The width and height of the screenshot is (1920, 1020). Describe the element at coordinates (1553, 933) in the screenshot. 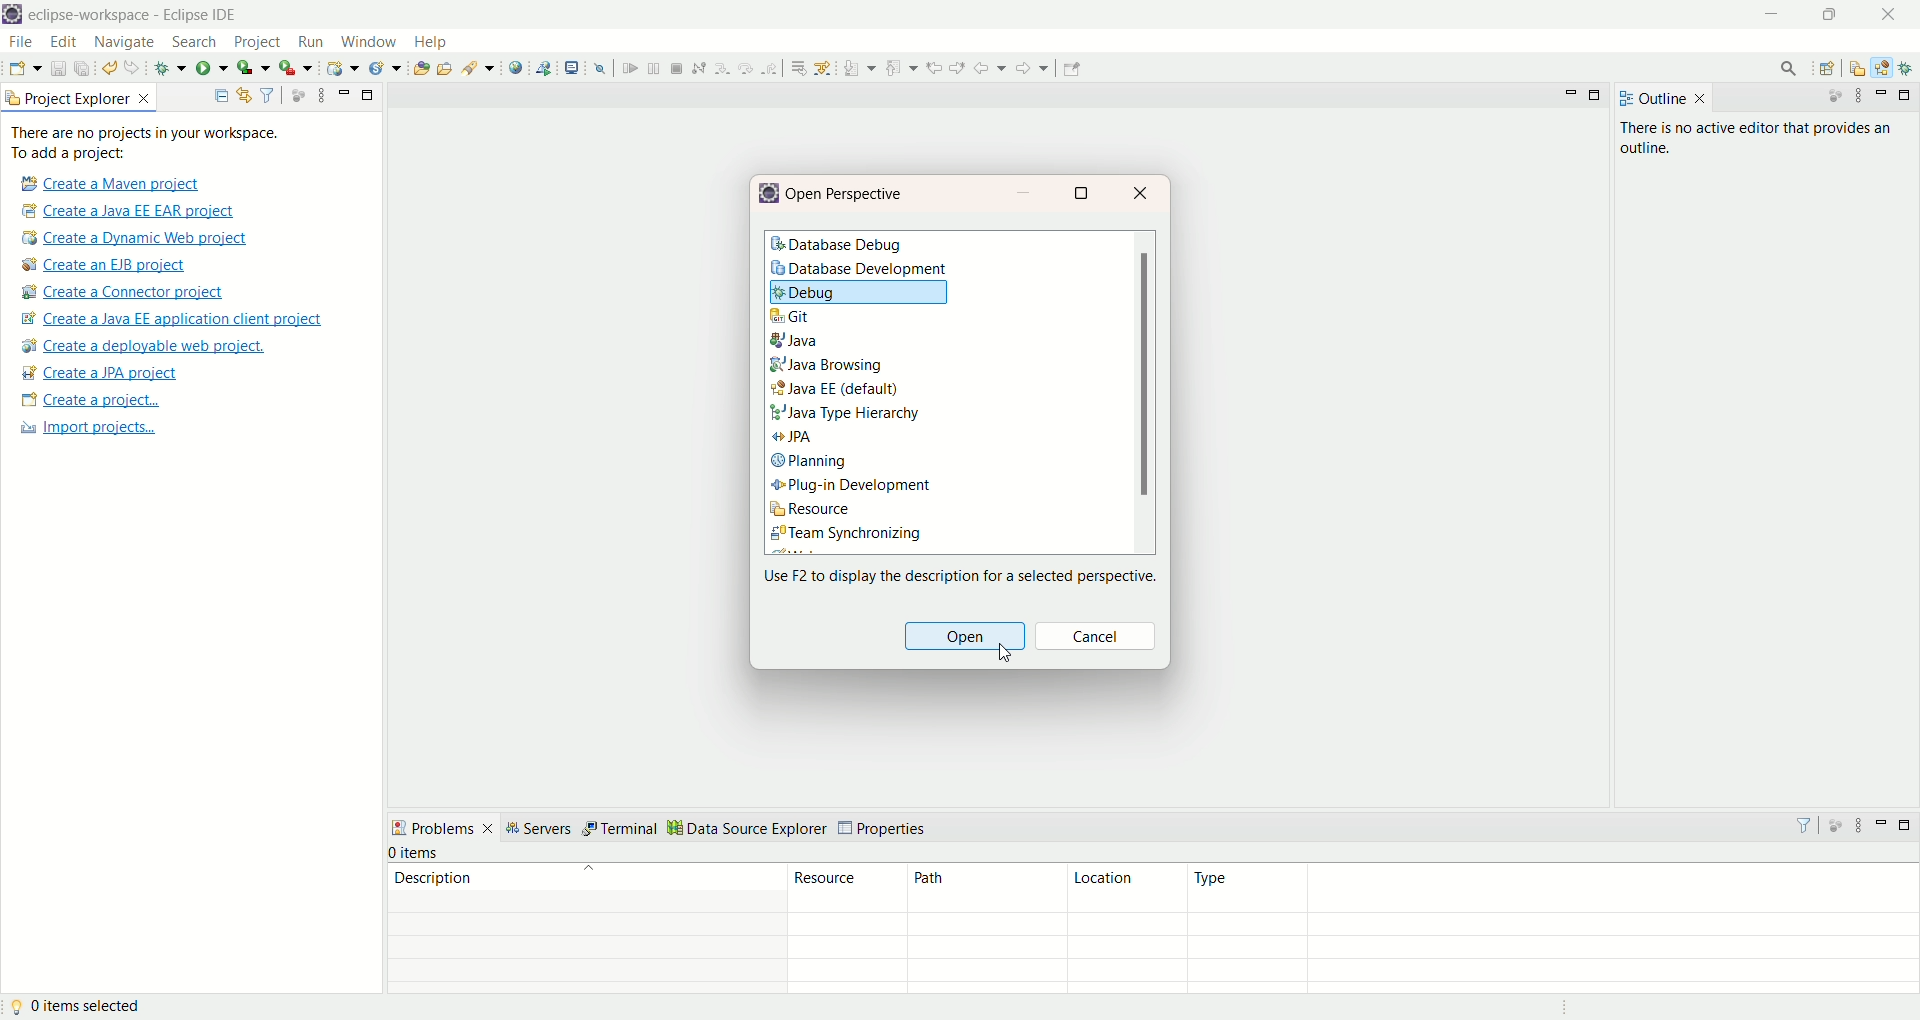

I see `type` at that location.